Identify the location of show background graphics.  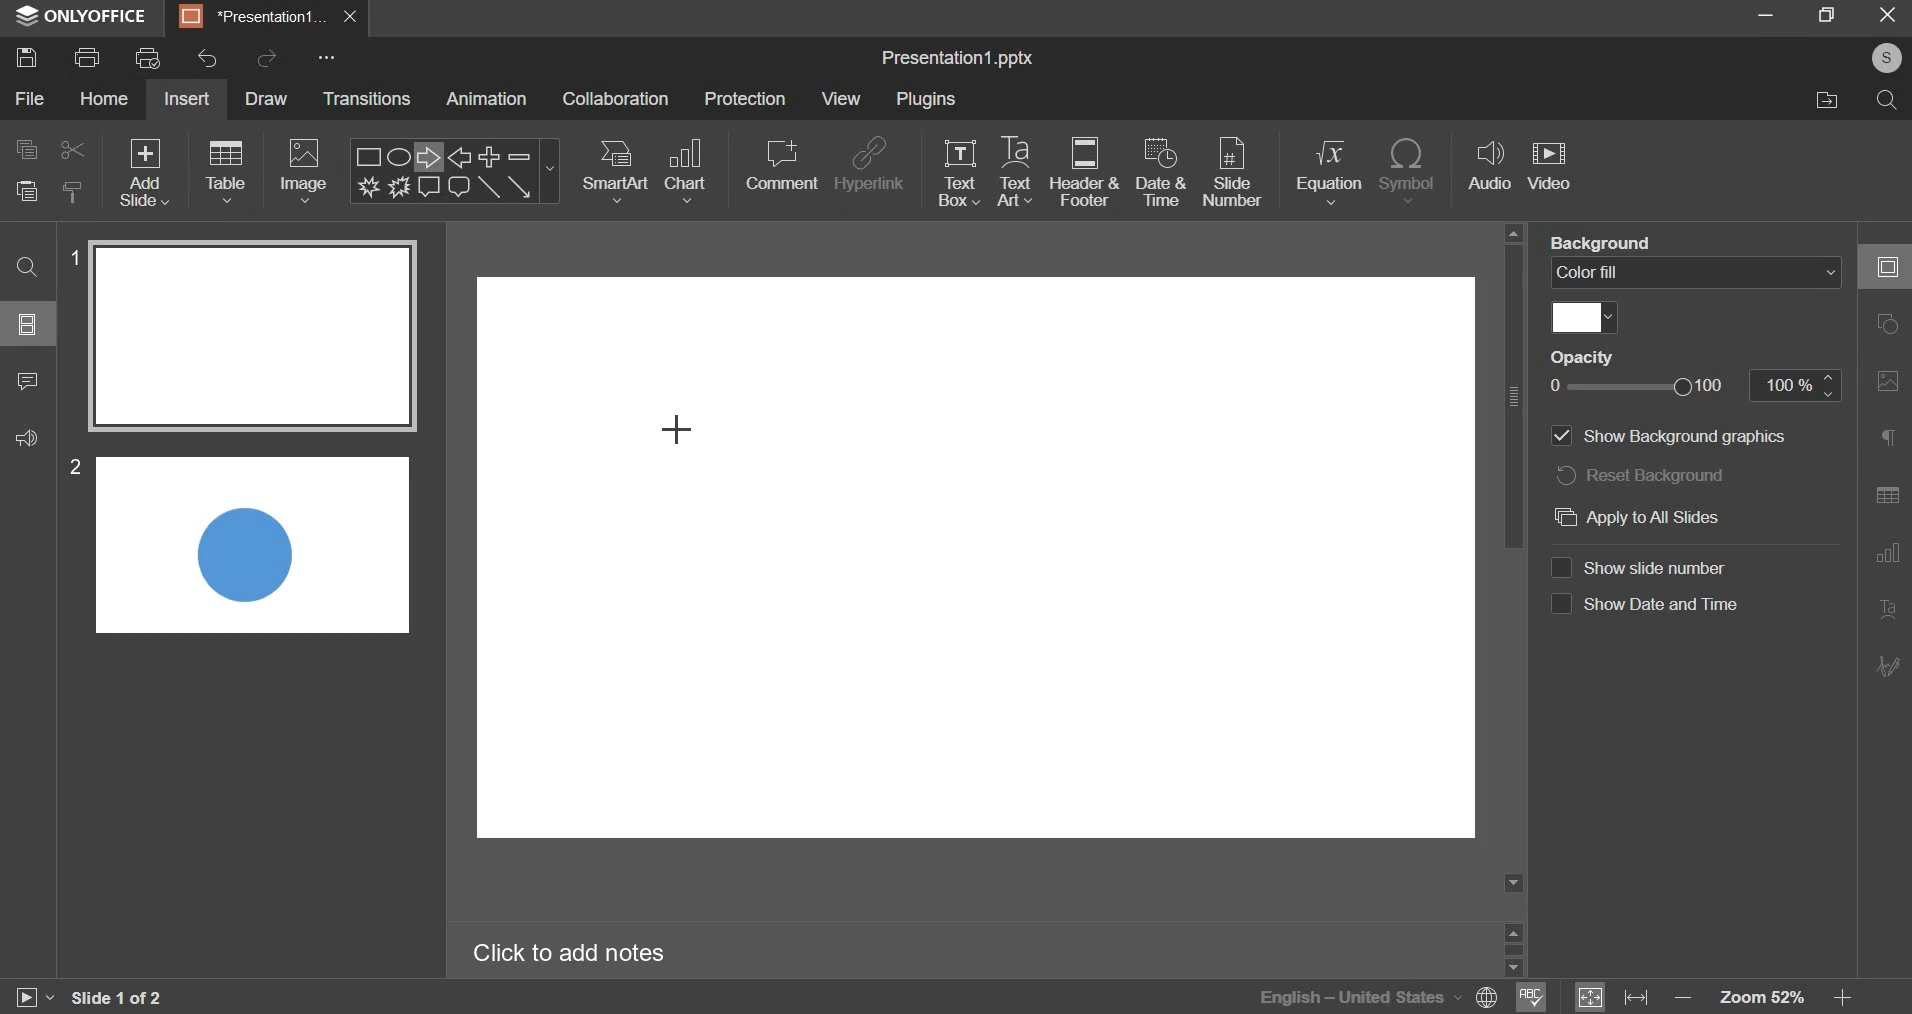
(1662, 437).